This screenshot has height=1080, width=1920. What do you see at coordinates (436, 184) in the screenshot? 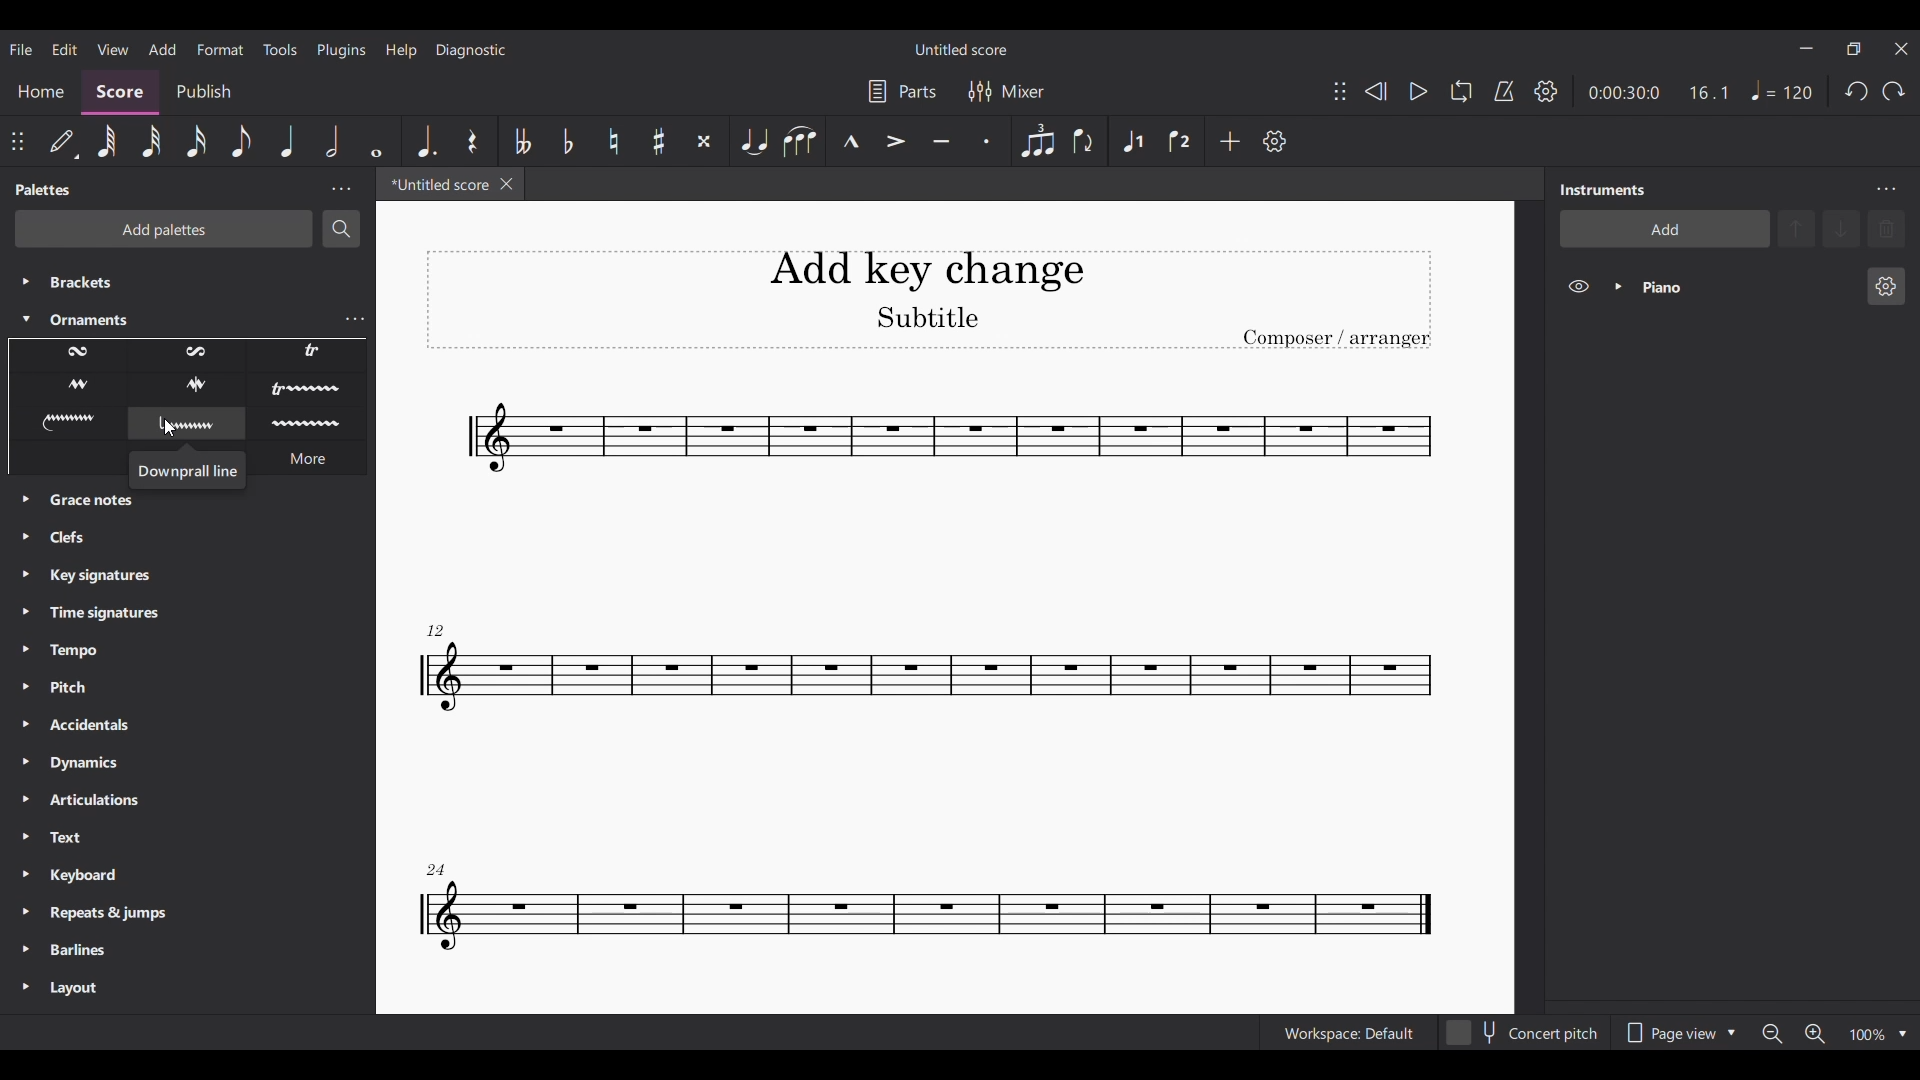
I see `Current tab` at bounding box center [436, 184].